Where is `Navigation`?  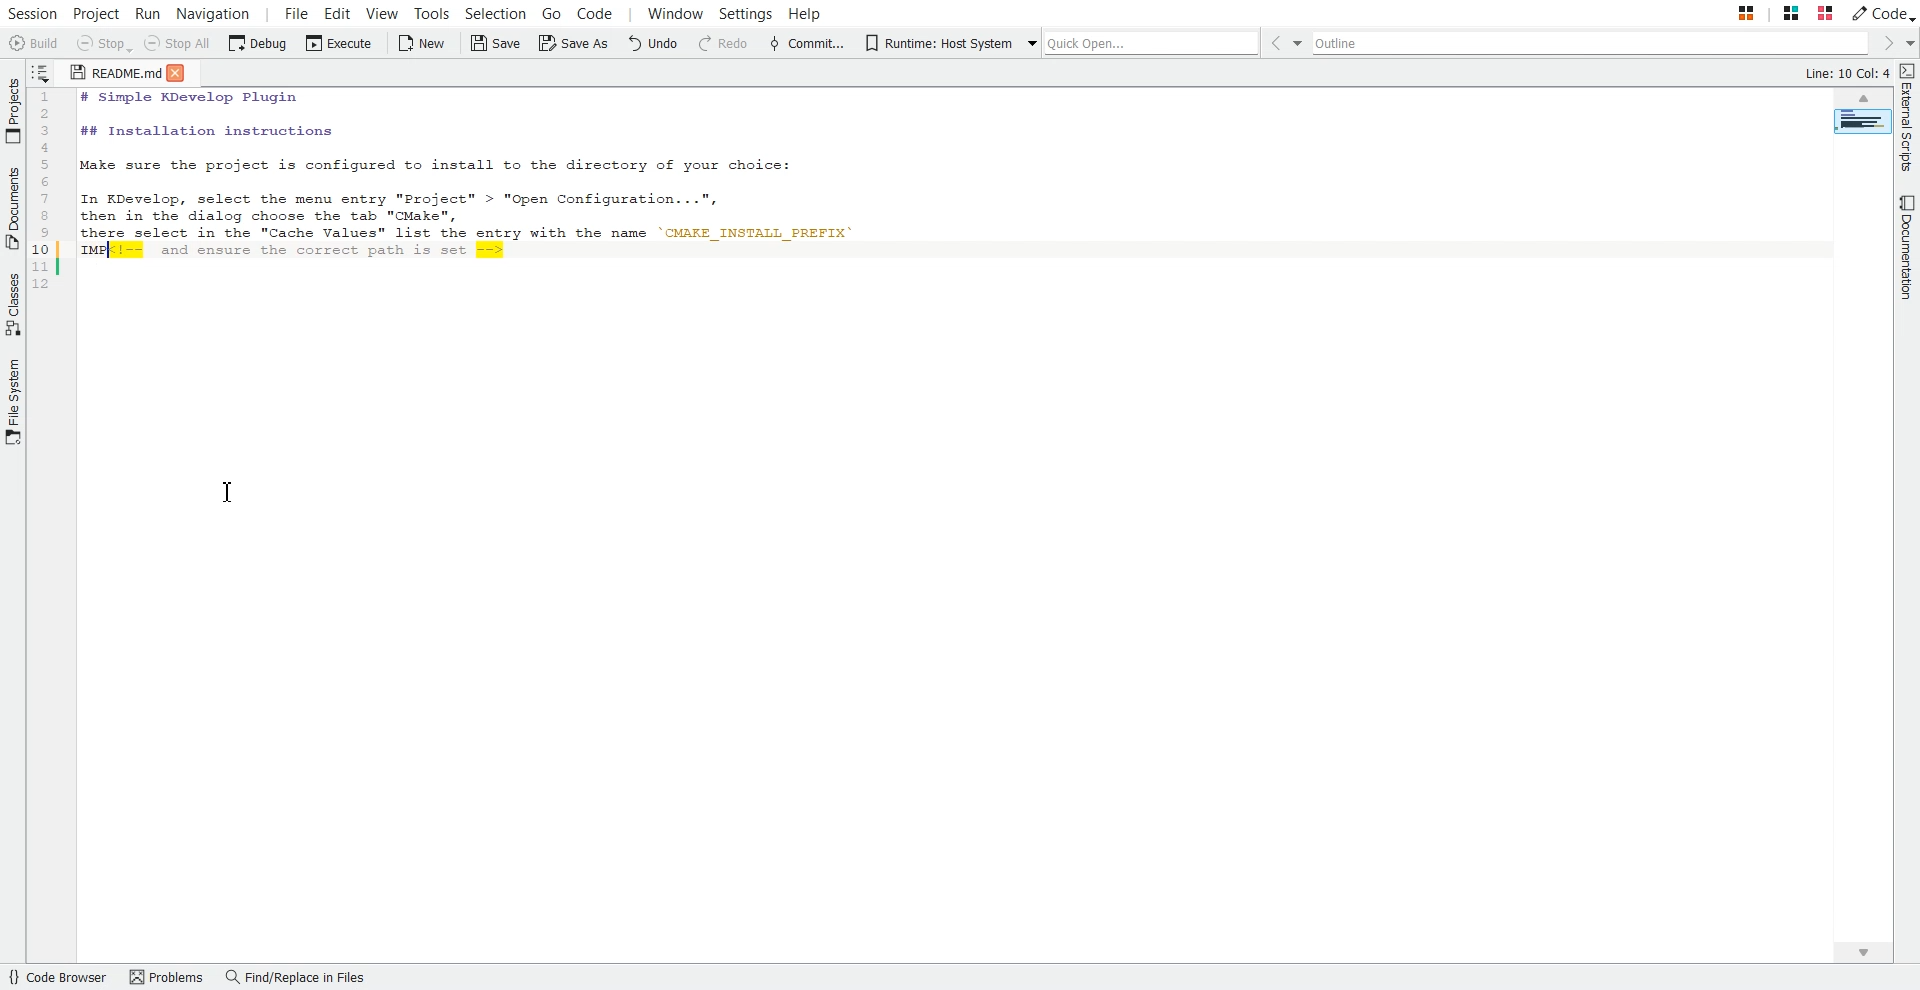
Navigation is located at coordinates (213, 12).